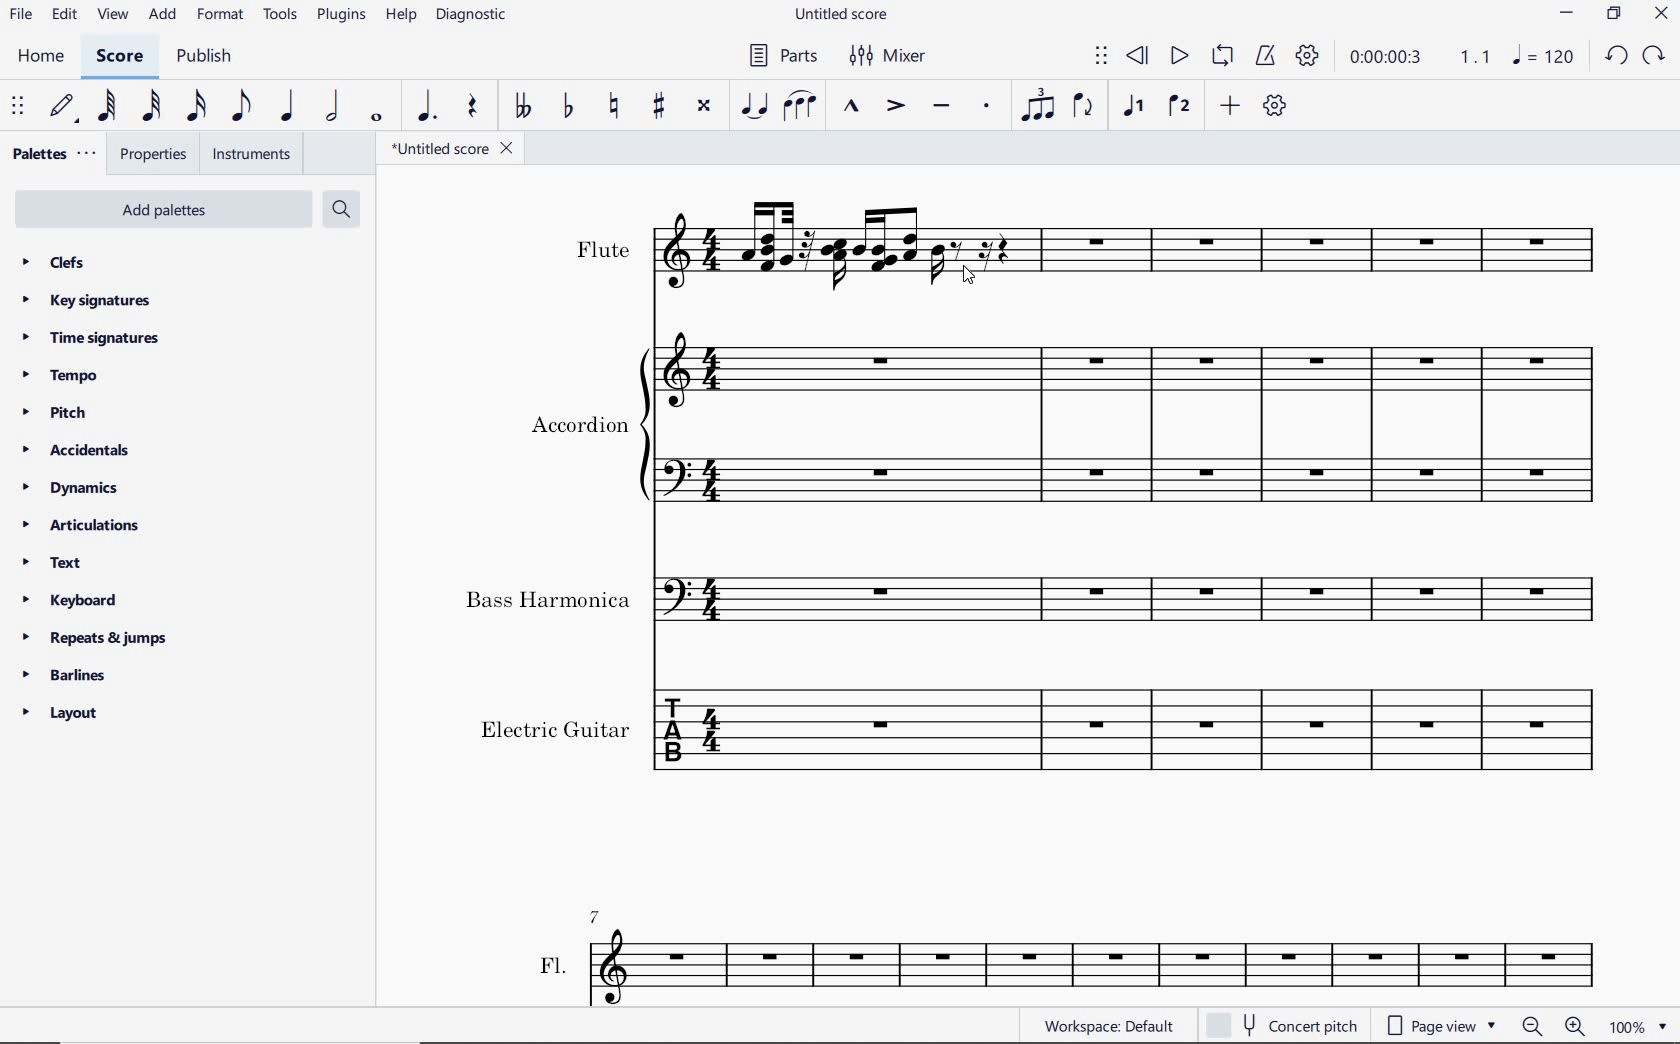  Describe the element at coordinates (1102, 57) in the screenshot. I see `select to move` at that location.